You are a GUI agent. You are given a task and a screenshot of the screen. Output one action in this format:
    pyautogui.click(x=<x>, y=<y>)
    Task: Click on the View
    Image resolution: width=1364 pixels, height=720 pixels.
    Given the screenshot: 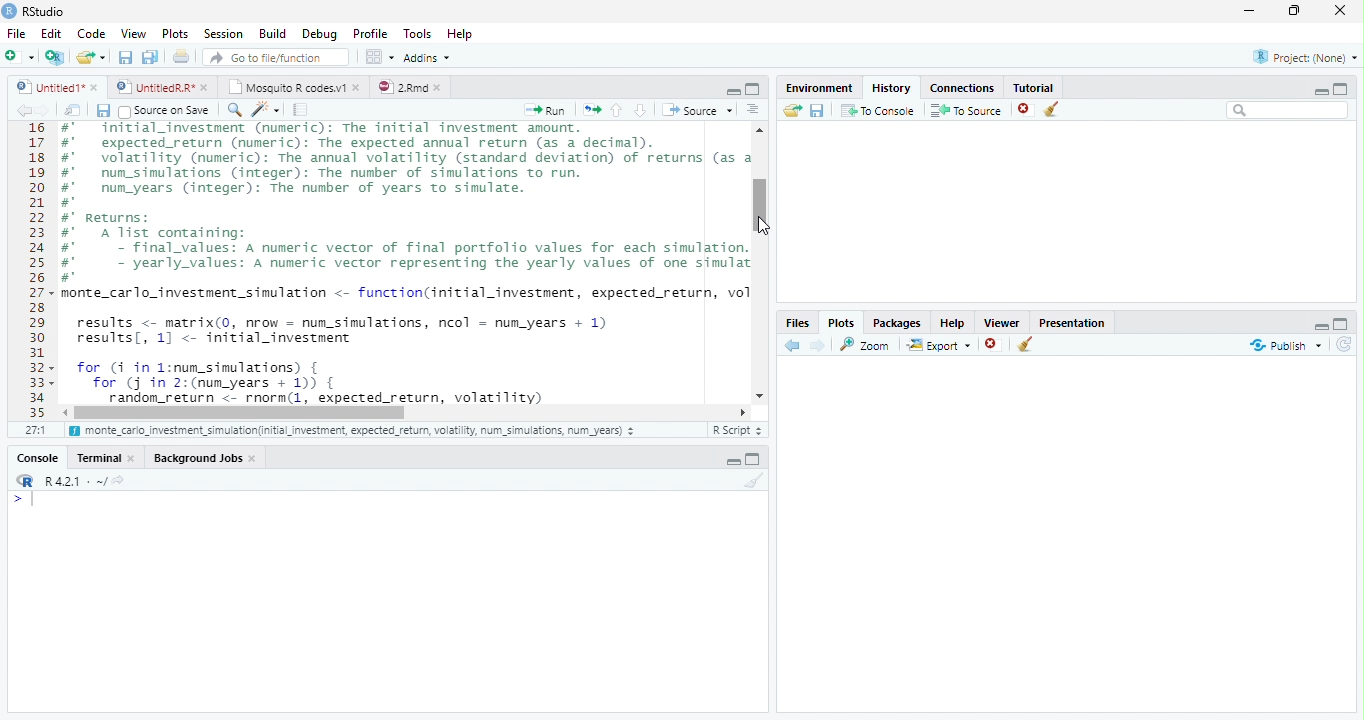 What is the action you would take?
    pyautogui.click(x=132, y=32)
    